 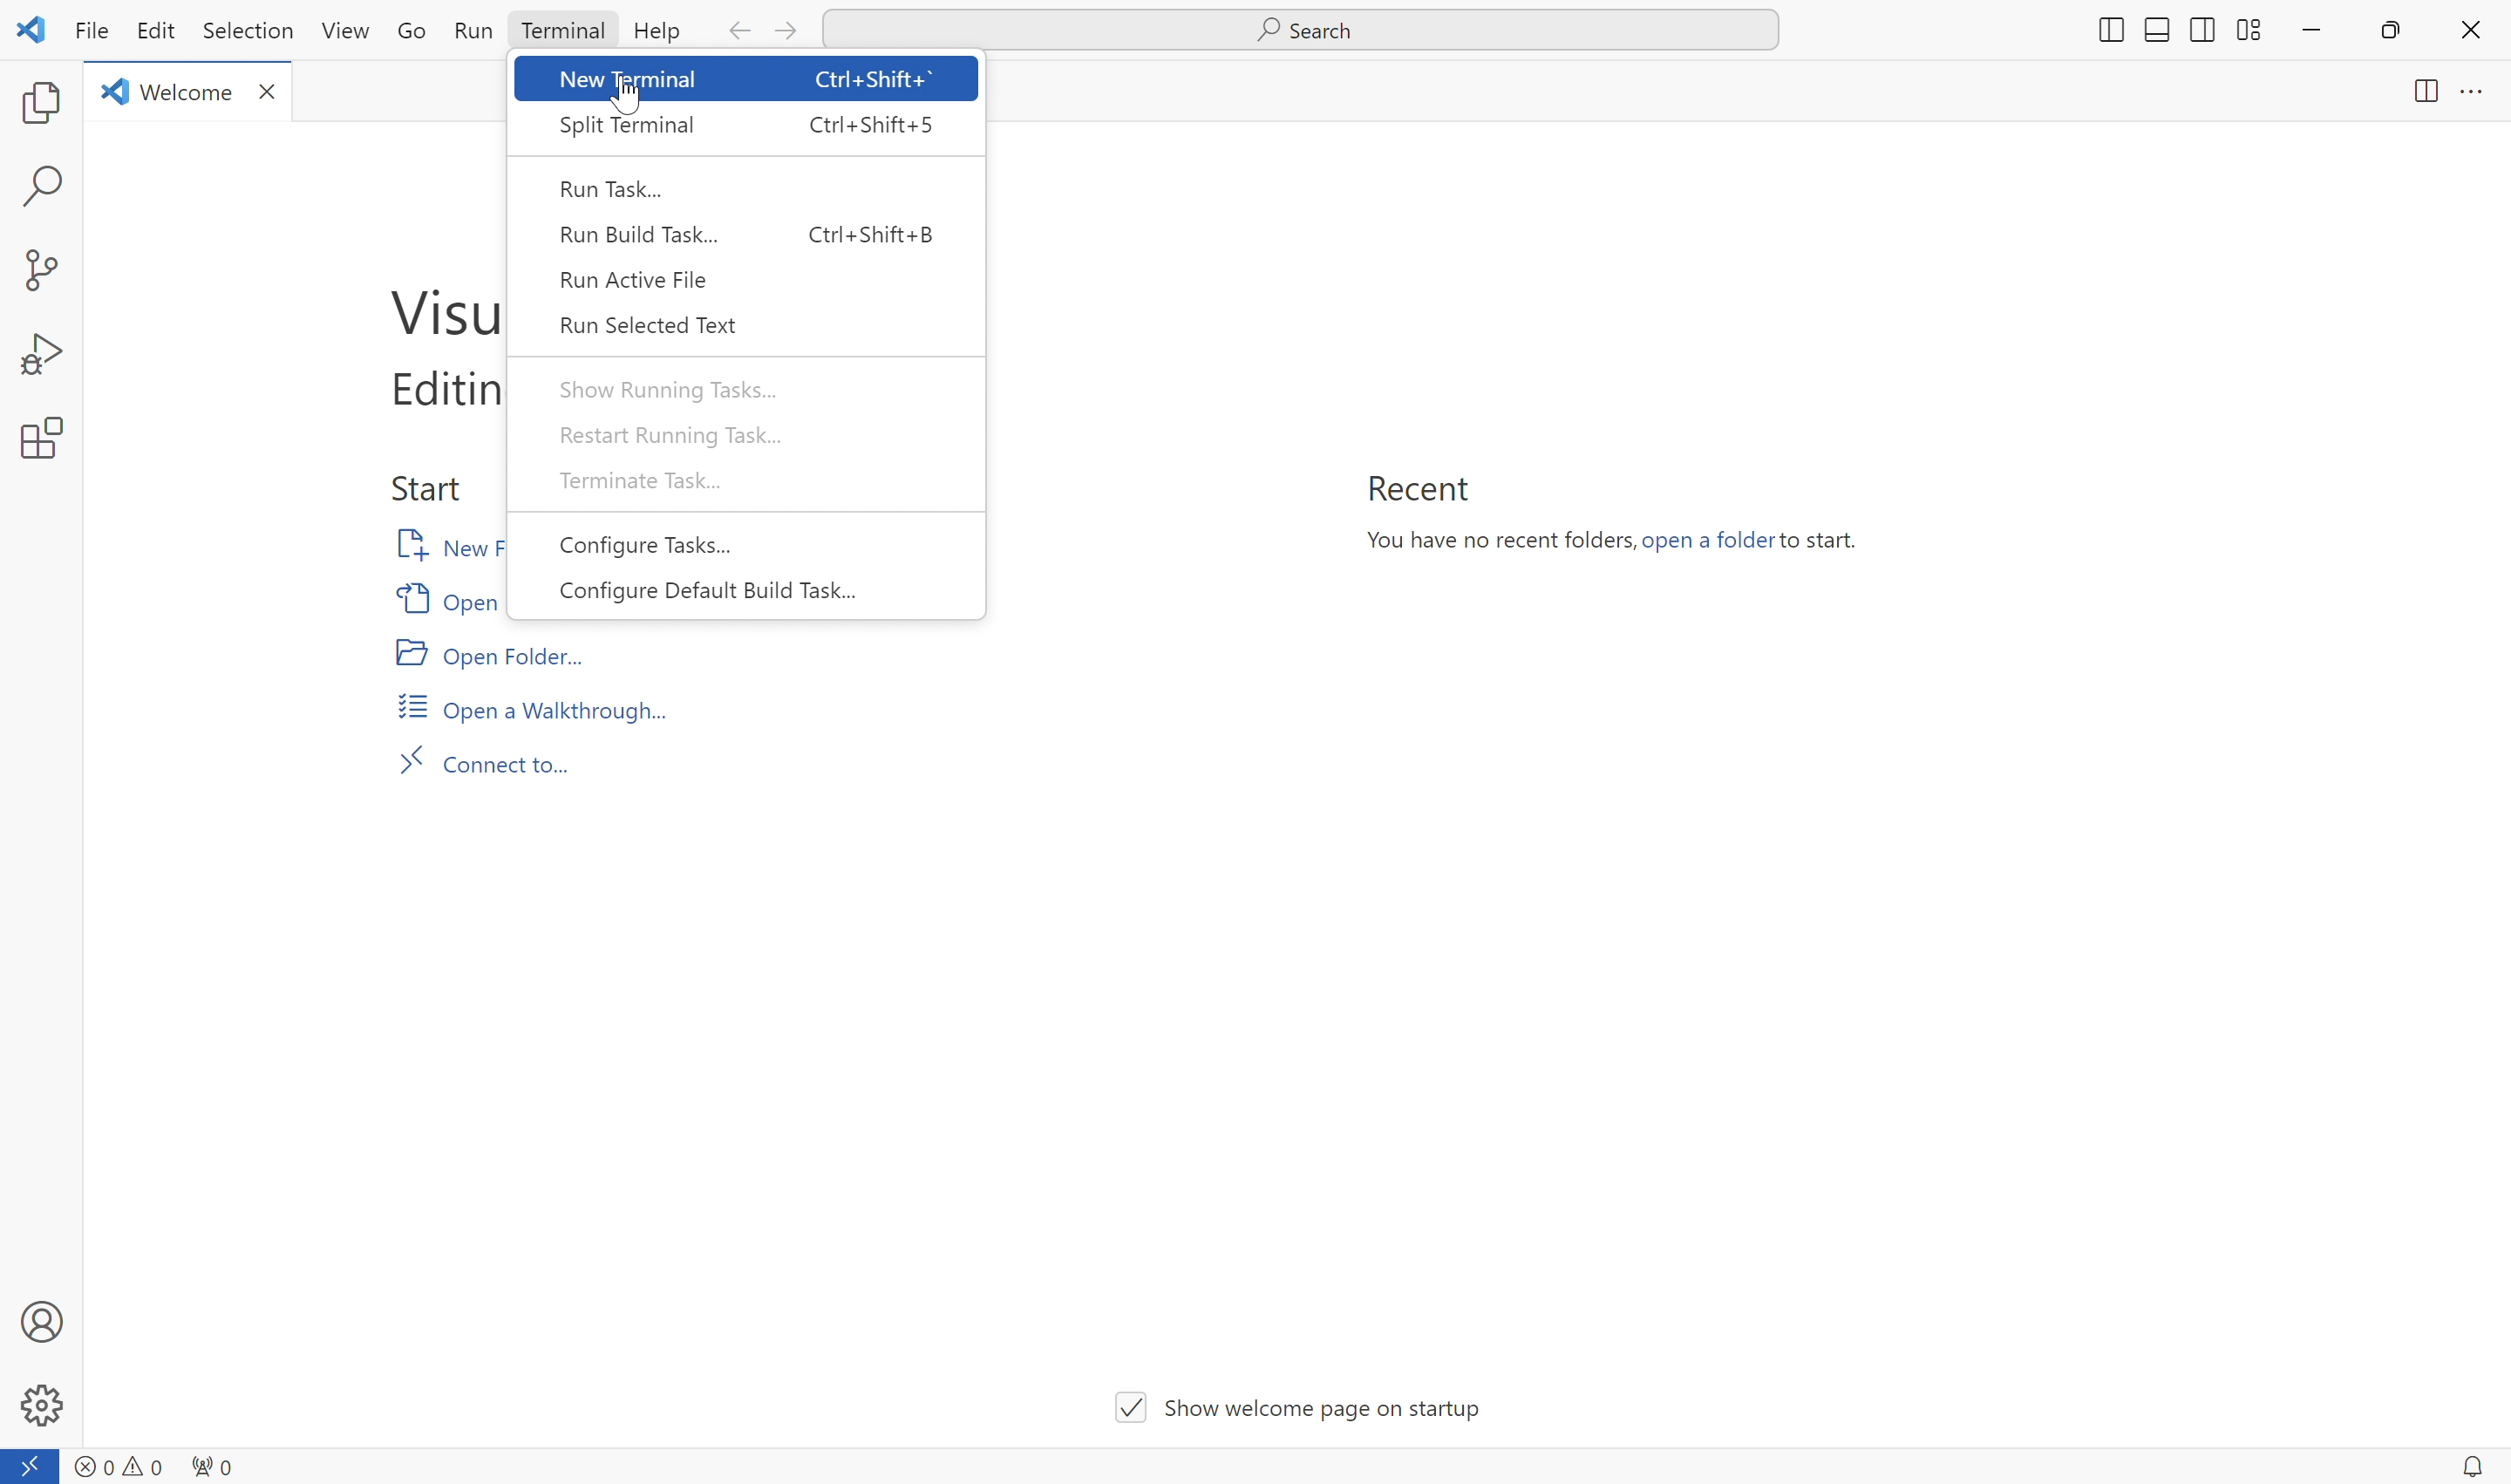 What do you see at coordinates (91, 1459) in the screenshot?
I see `errors` at bounding box center [91, 1459].